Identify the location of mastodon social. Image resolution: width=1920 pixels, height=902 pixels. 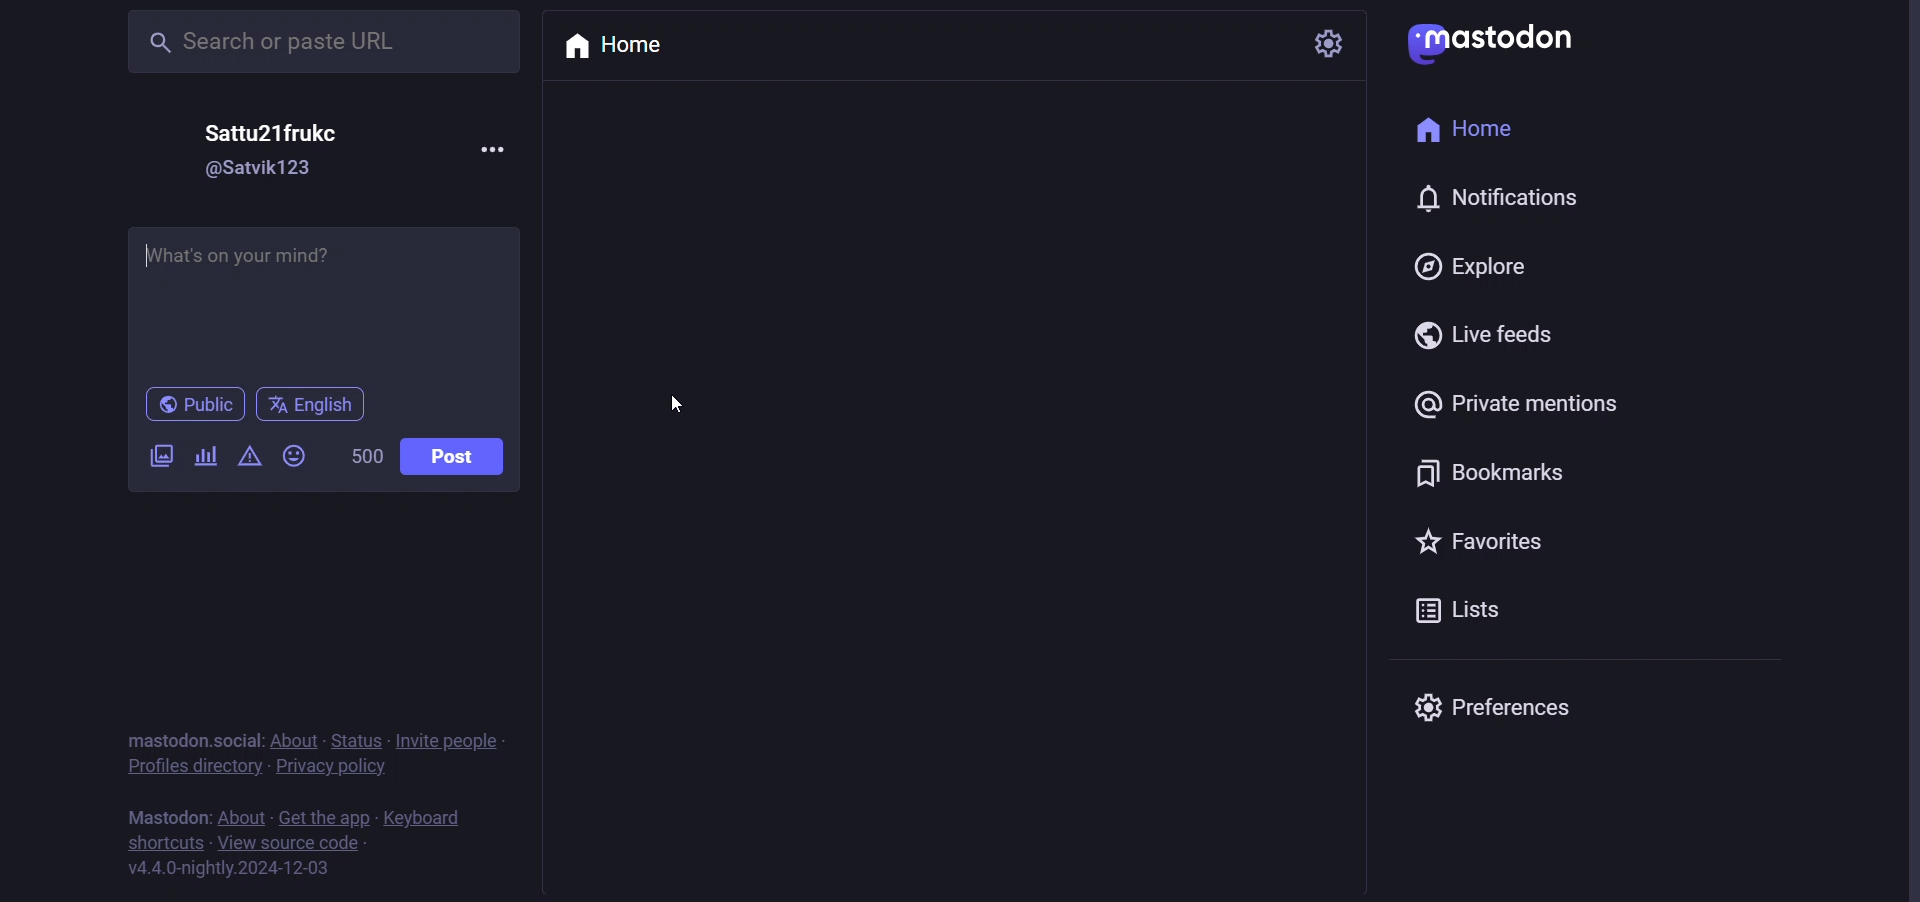
(184, 737).